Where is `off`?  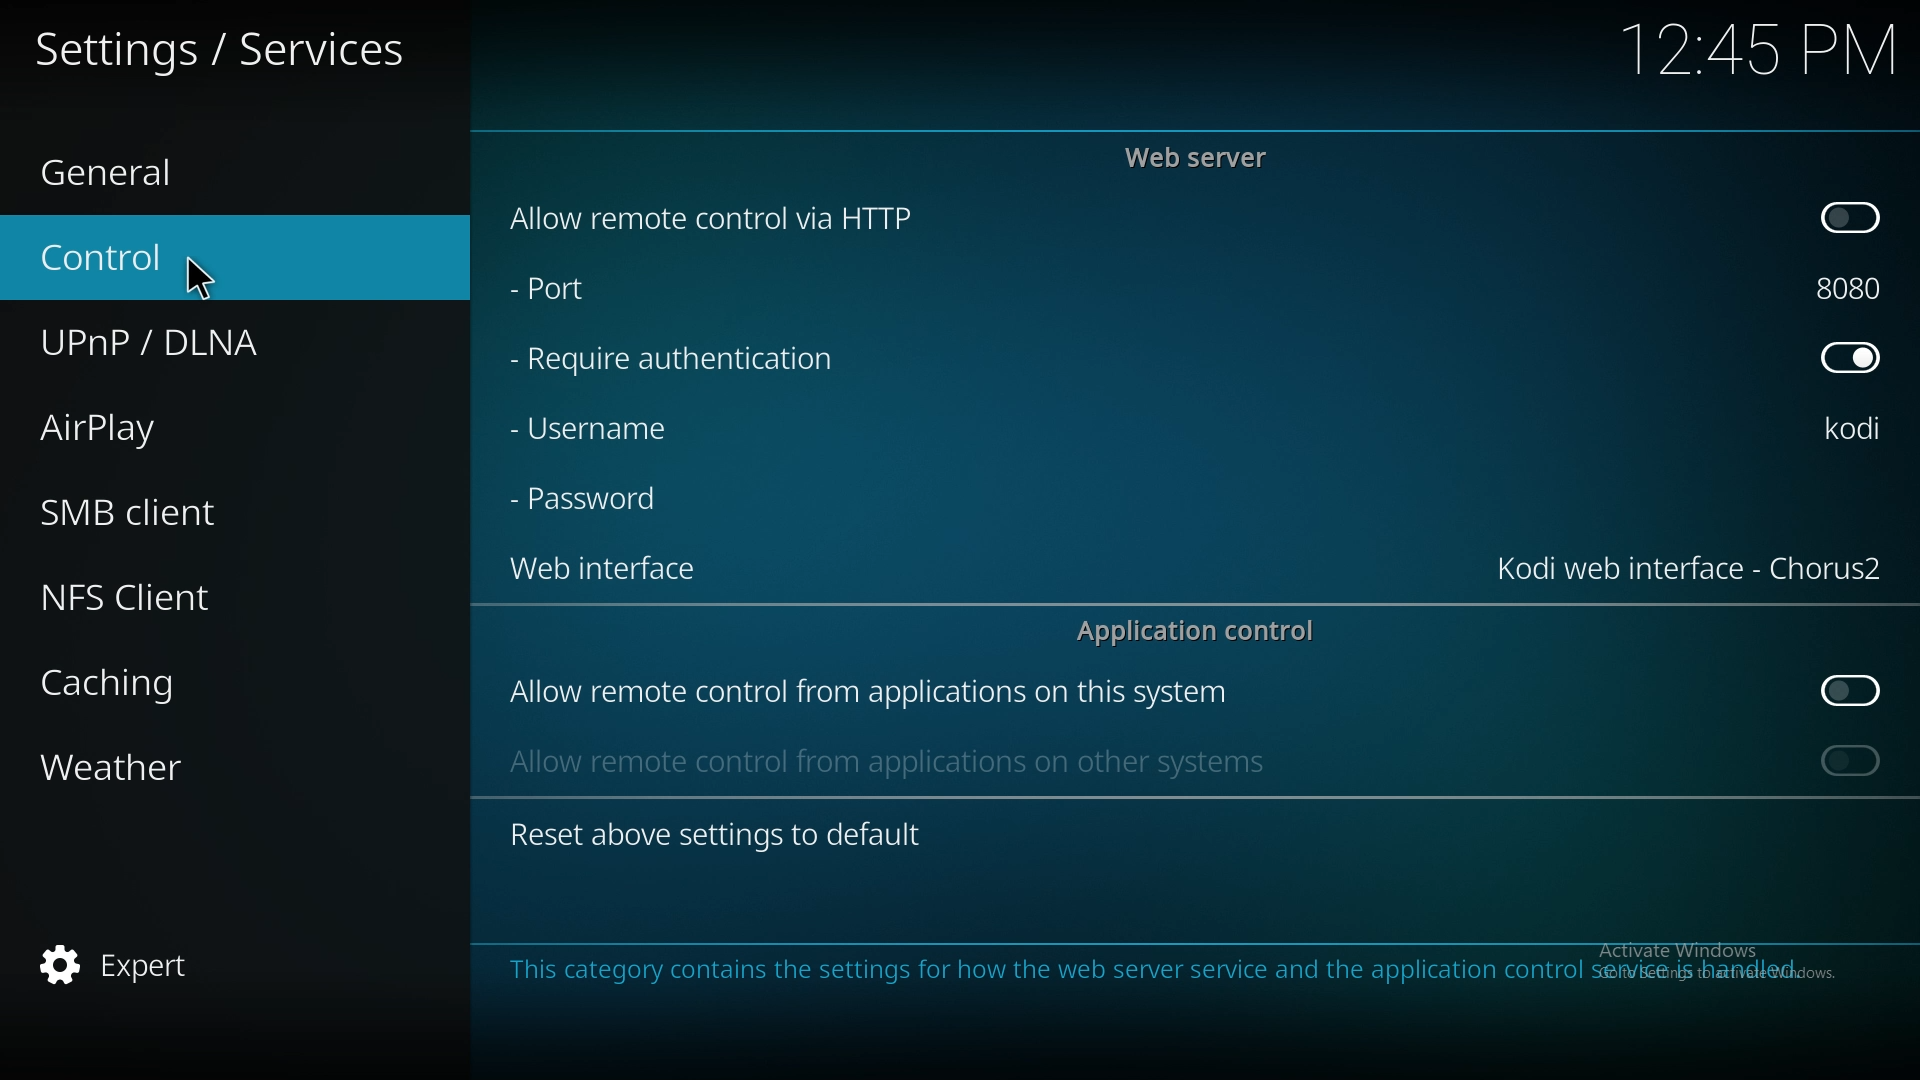 off is located at coordinates (1850, 355).